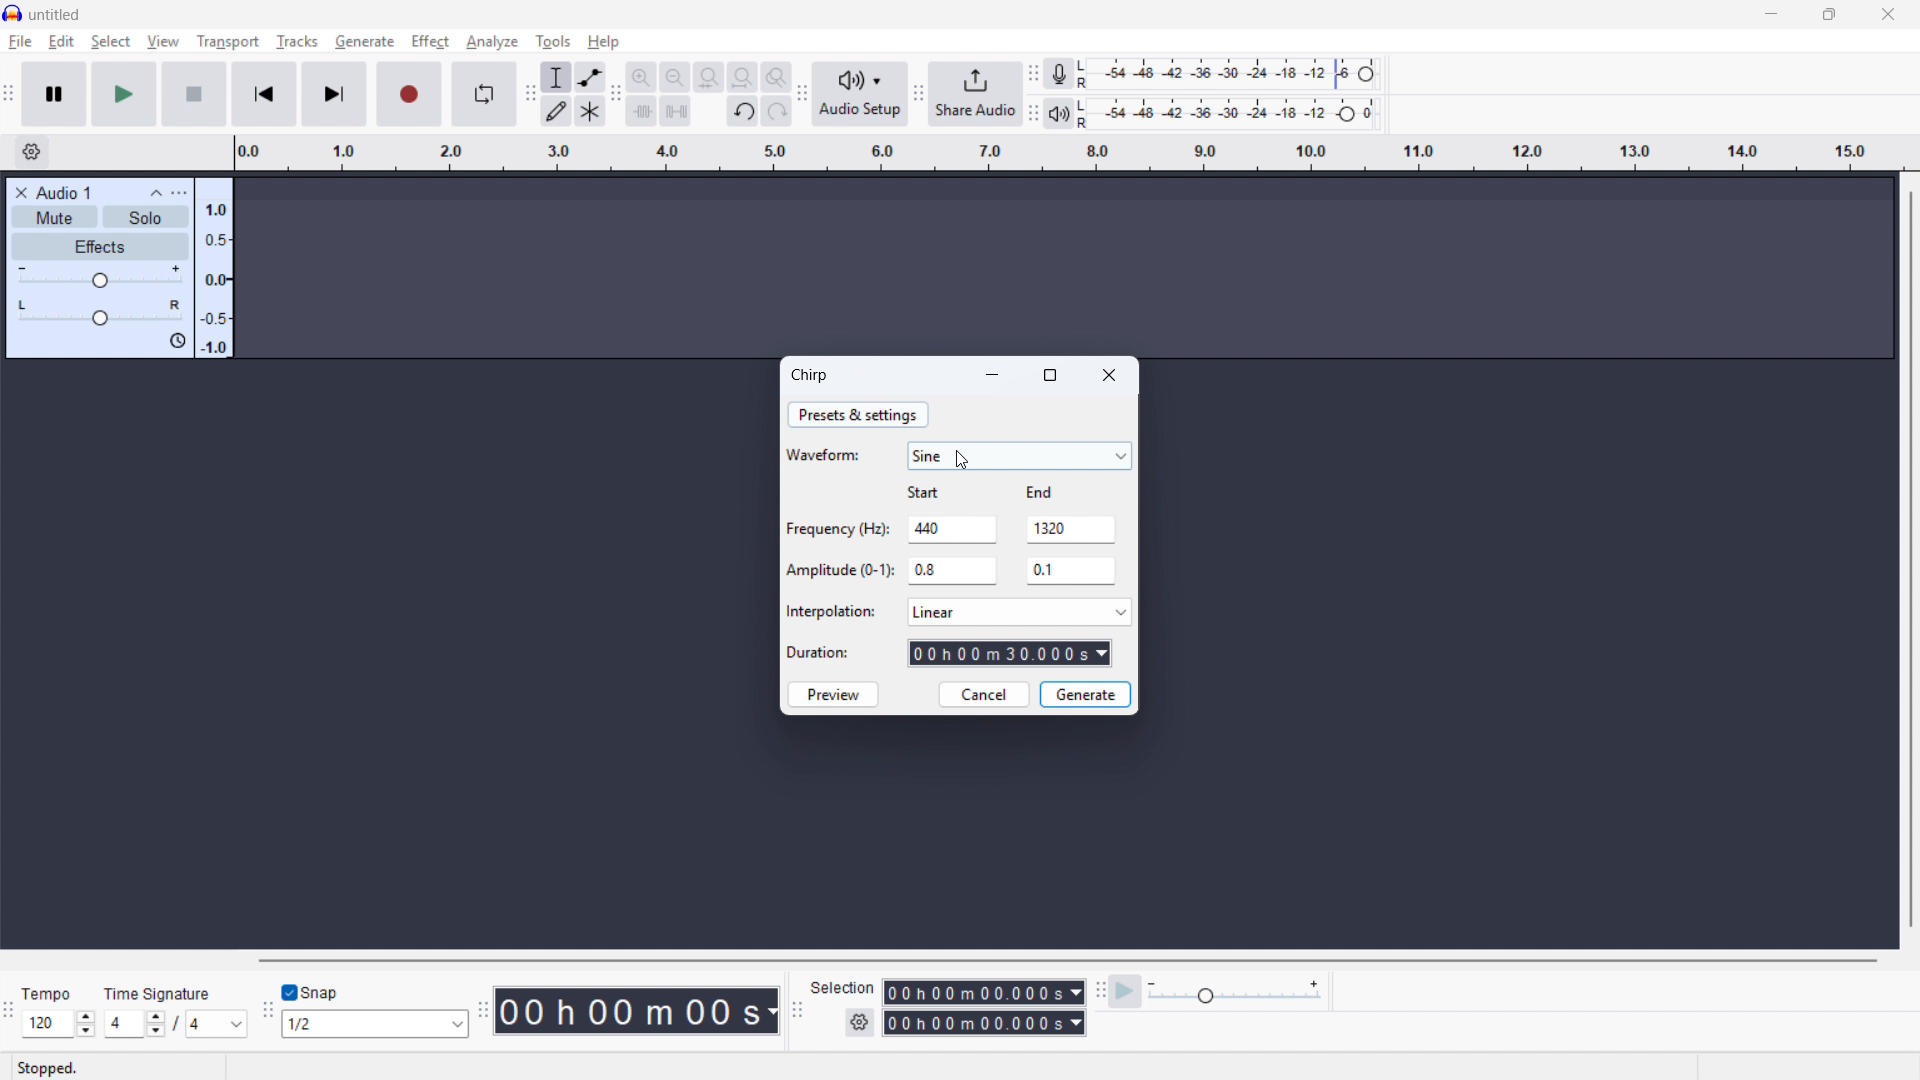 The width and height of the screenshot is (1920, 1080). I want to click on maximise , so click(1049, 375).